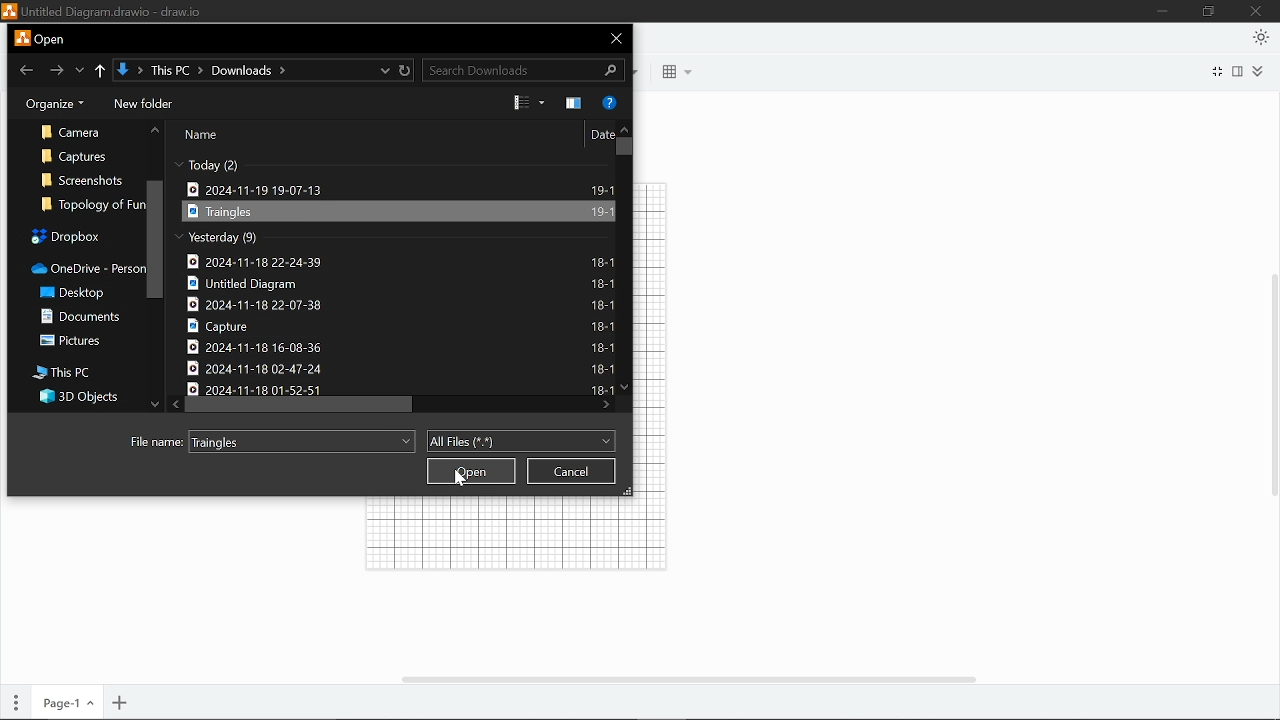  I want to click on Up to "This pc", so click(101, 70).